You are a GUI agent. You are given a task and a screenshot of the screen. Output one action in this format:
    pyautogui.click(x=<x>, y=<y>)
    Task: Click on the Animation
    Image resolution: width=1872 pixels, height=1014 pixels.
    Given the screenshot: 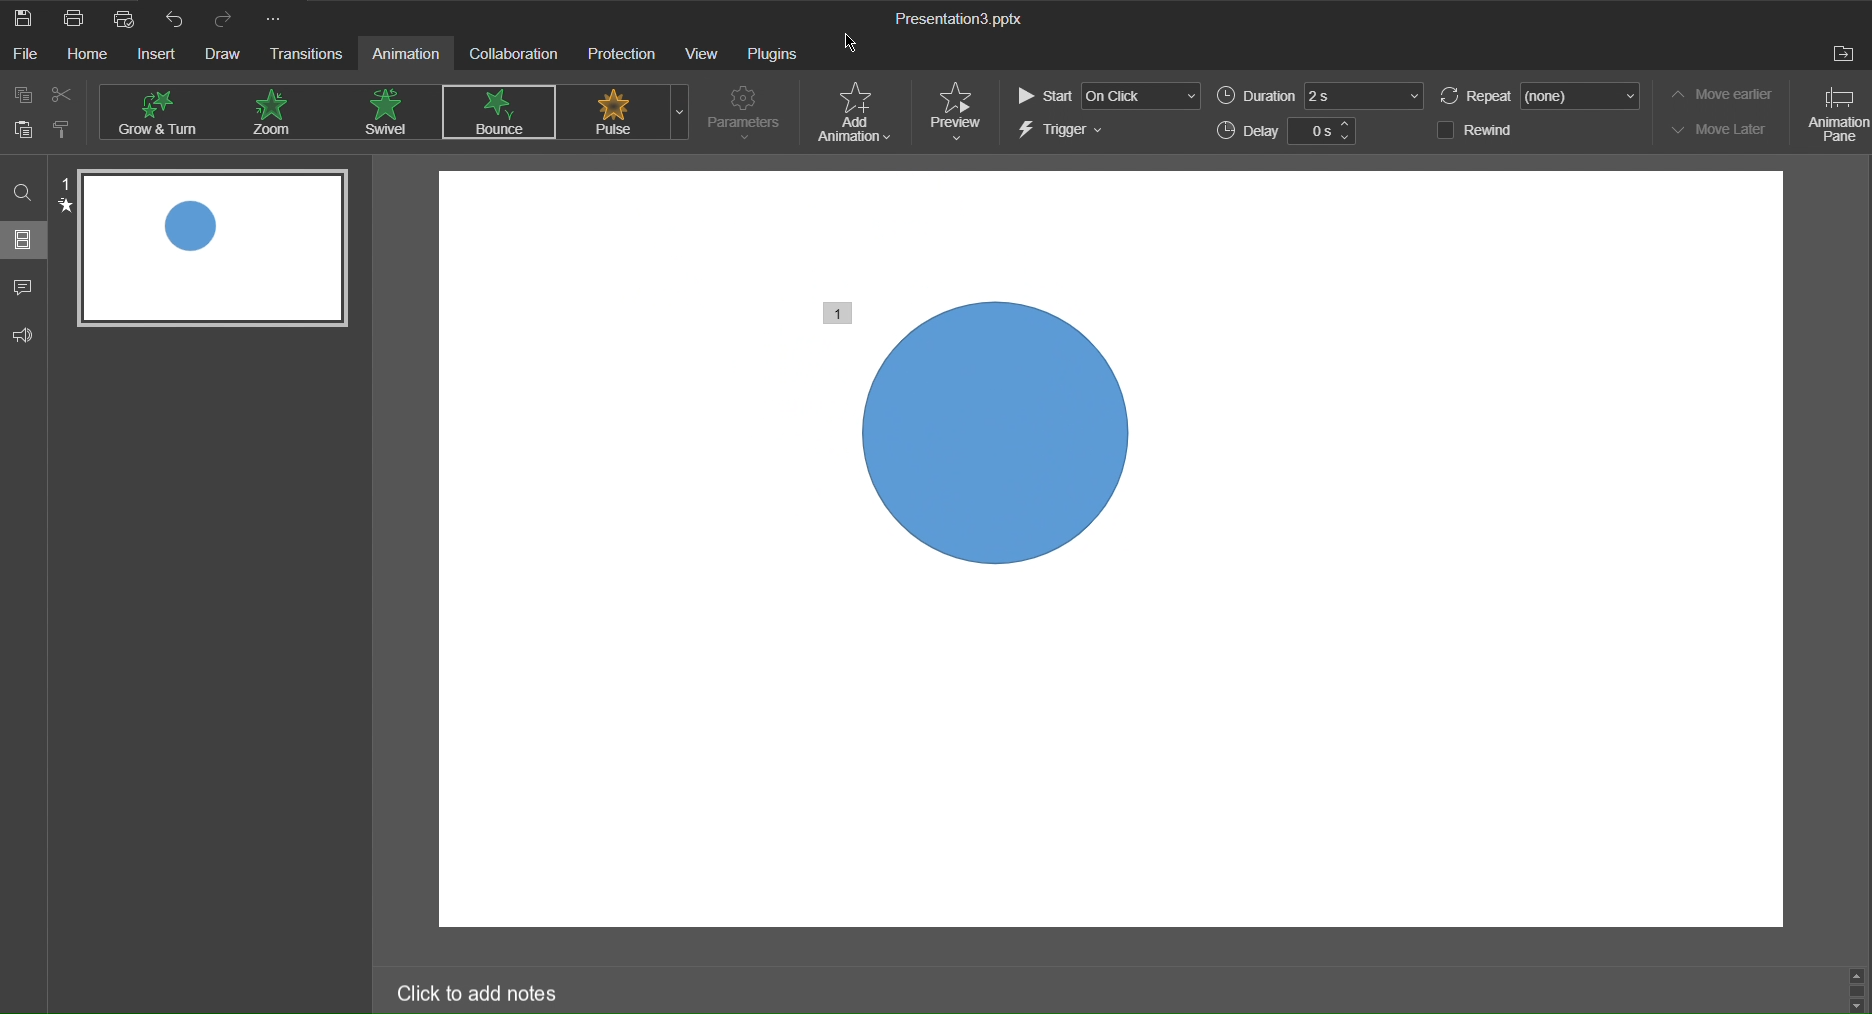 What is the action you would take?
    pyautogui.click(x=411, y=55)
    